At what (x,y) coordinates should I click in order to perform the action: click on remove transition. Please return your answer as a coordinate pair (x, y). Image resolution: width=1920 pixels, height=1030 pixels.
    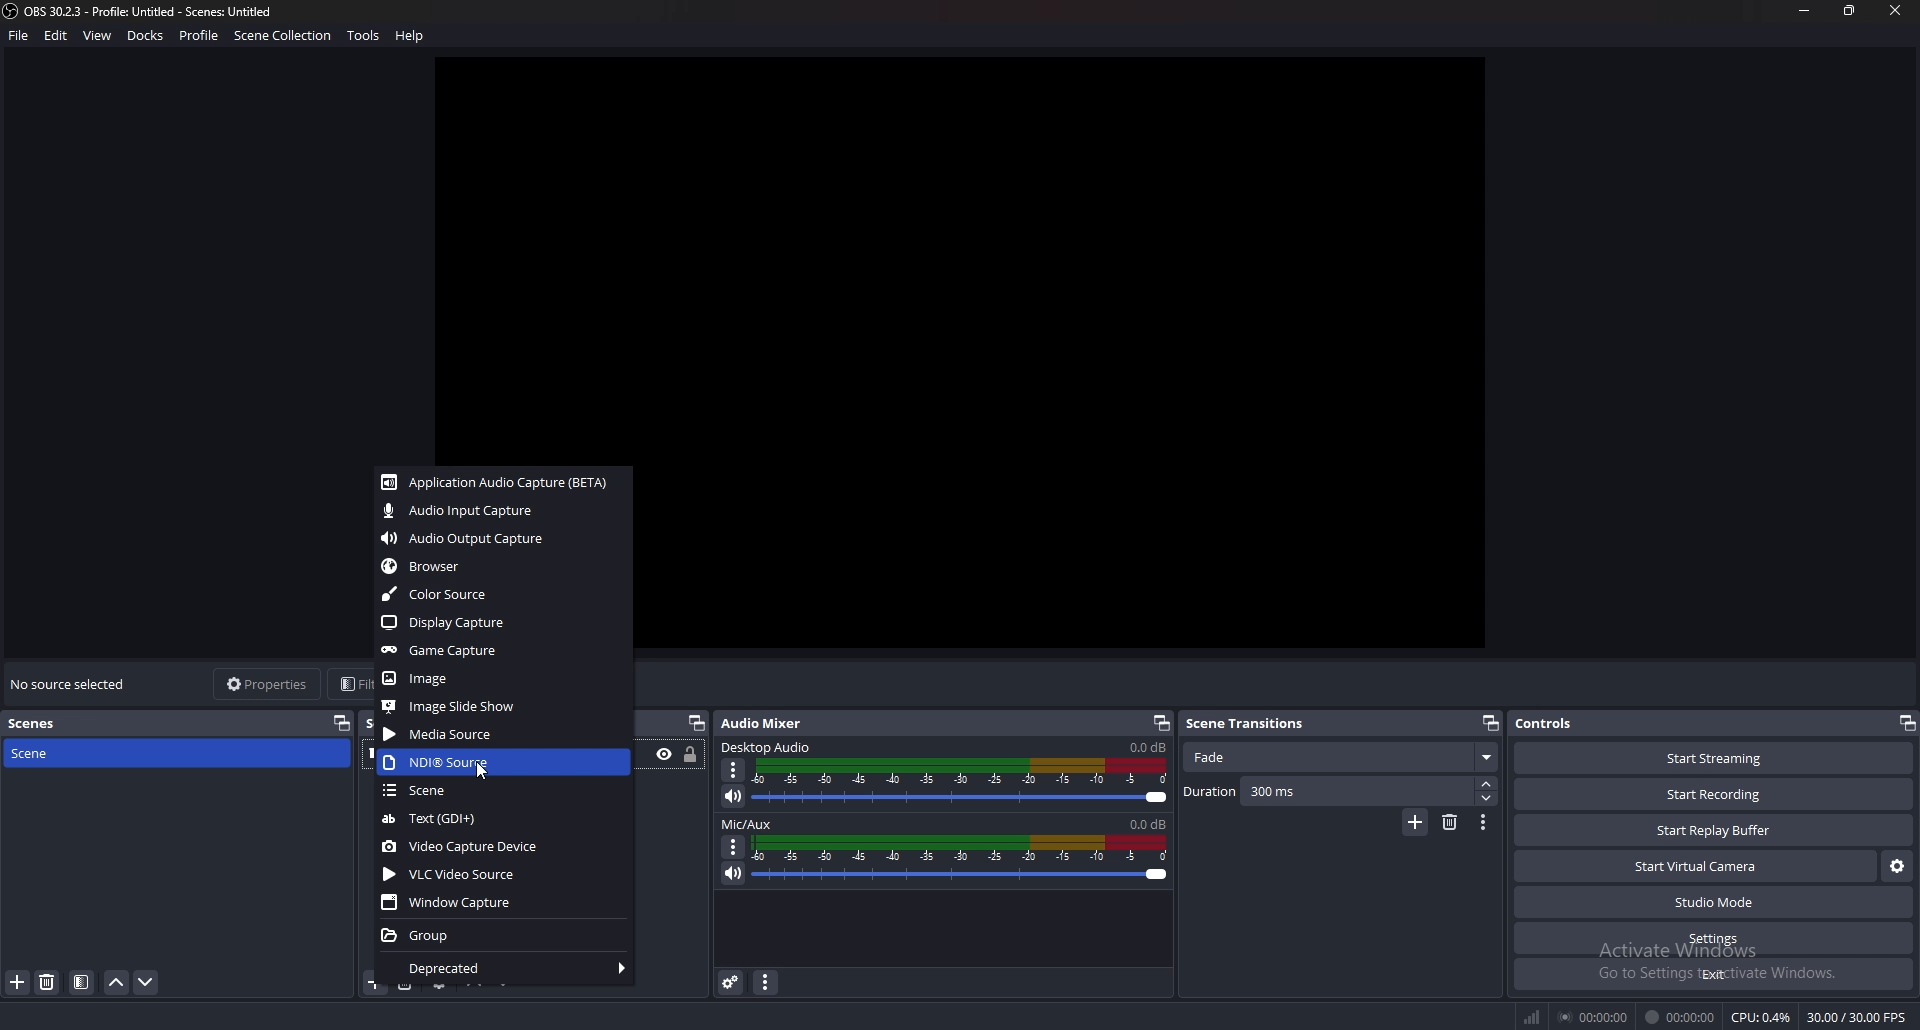
    Looking at the image, I should click on (1449, 824).